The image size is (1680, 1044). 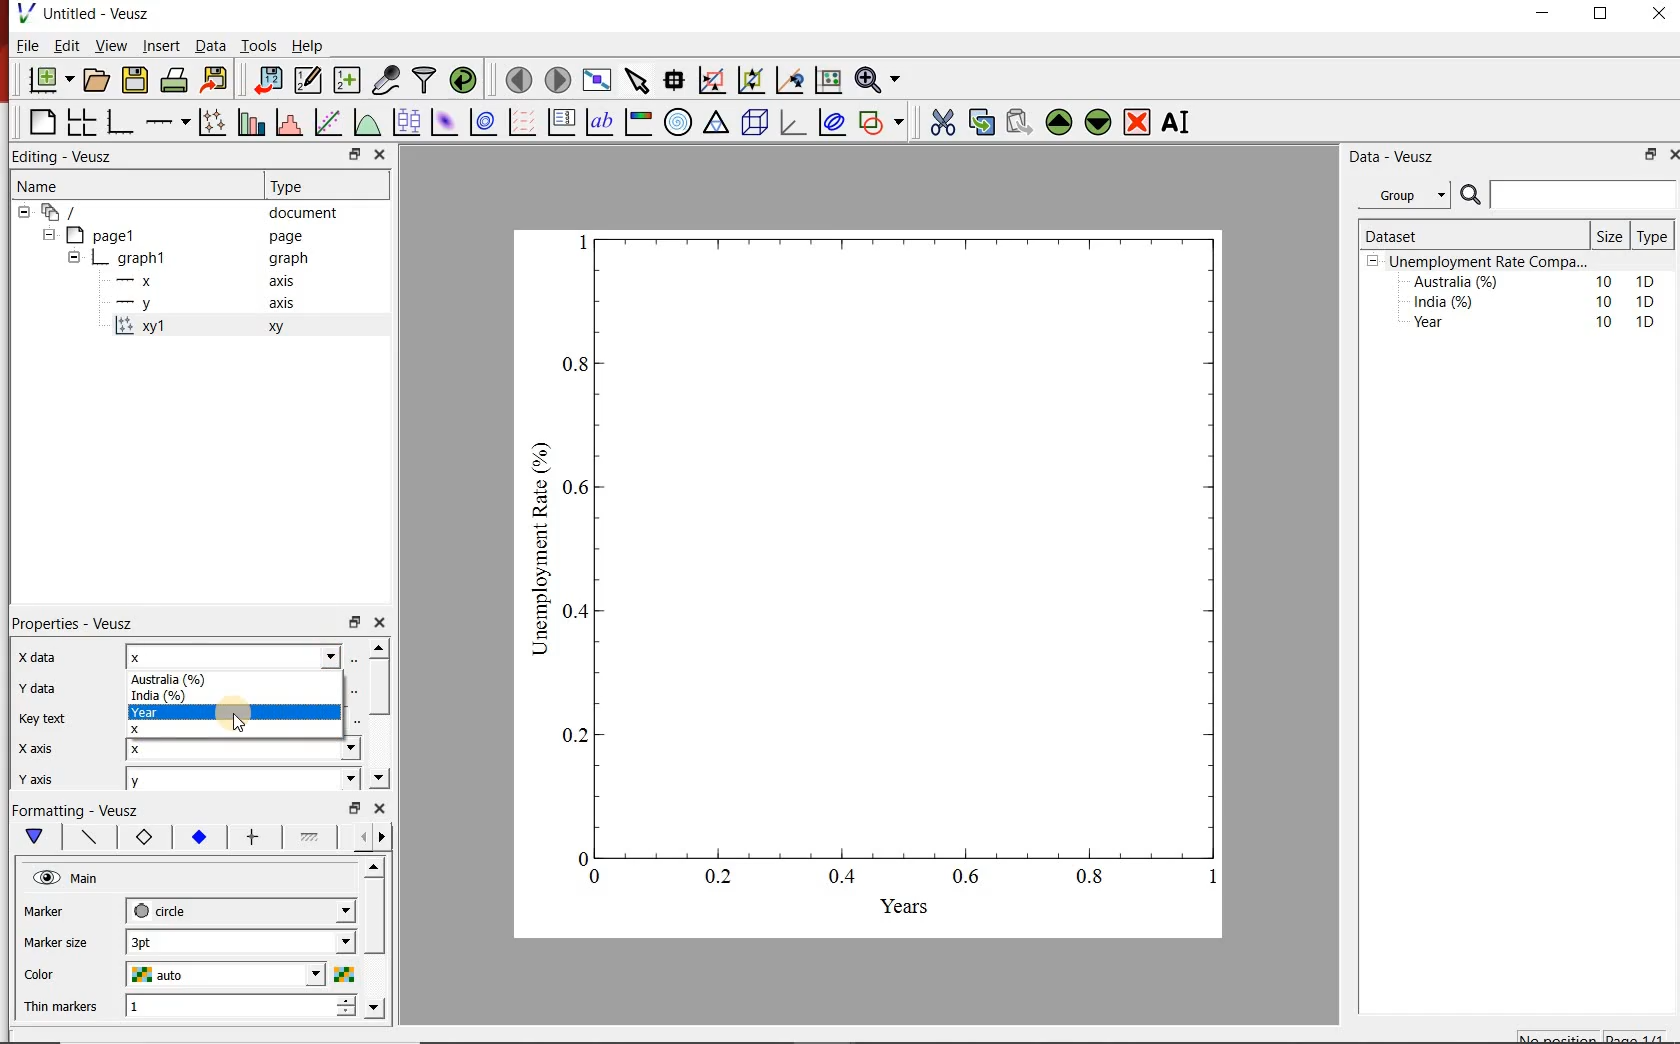 I want to click on plot 2d datasets as image, so click(x=444, y=122).